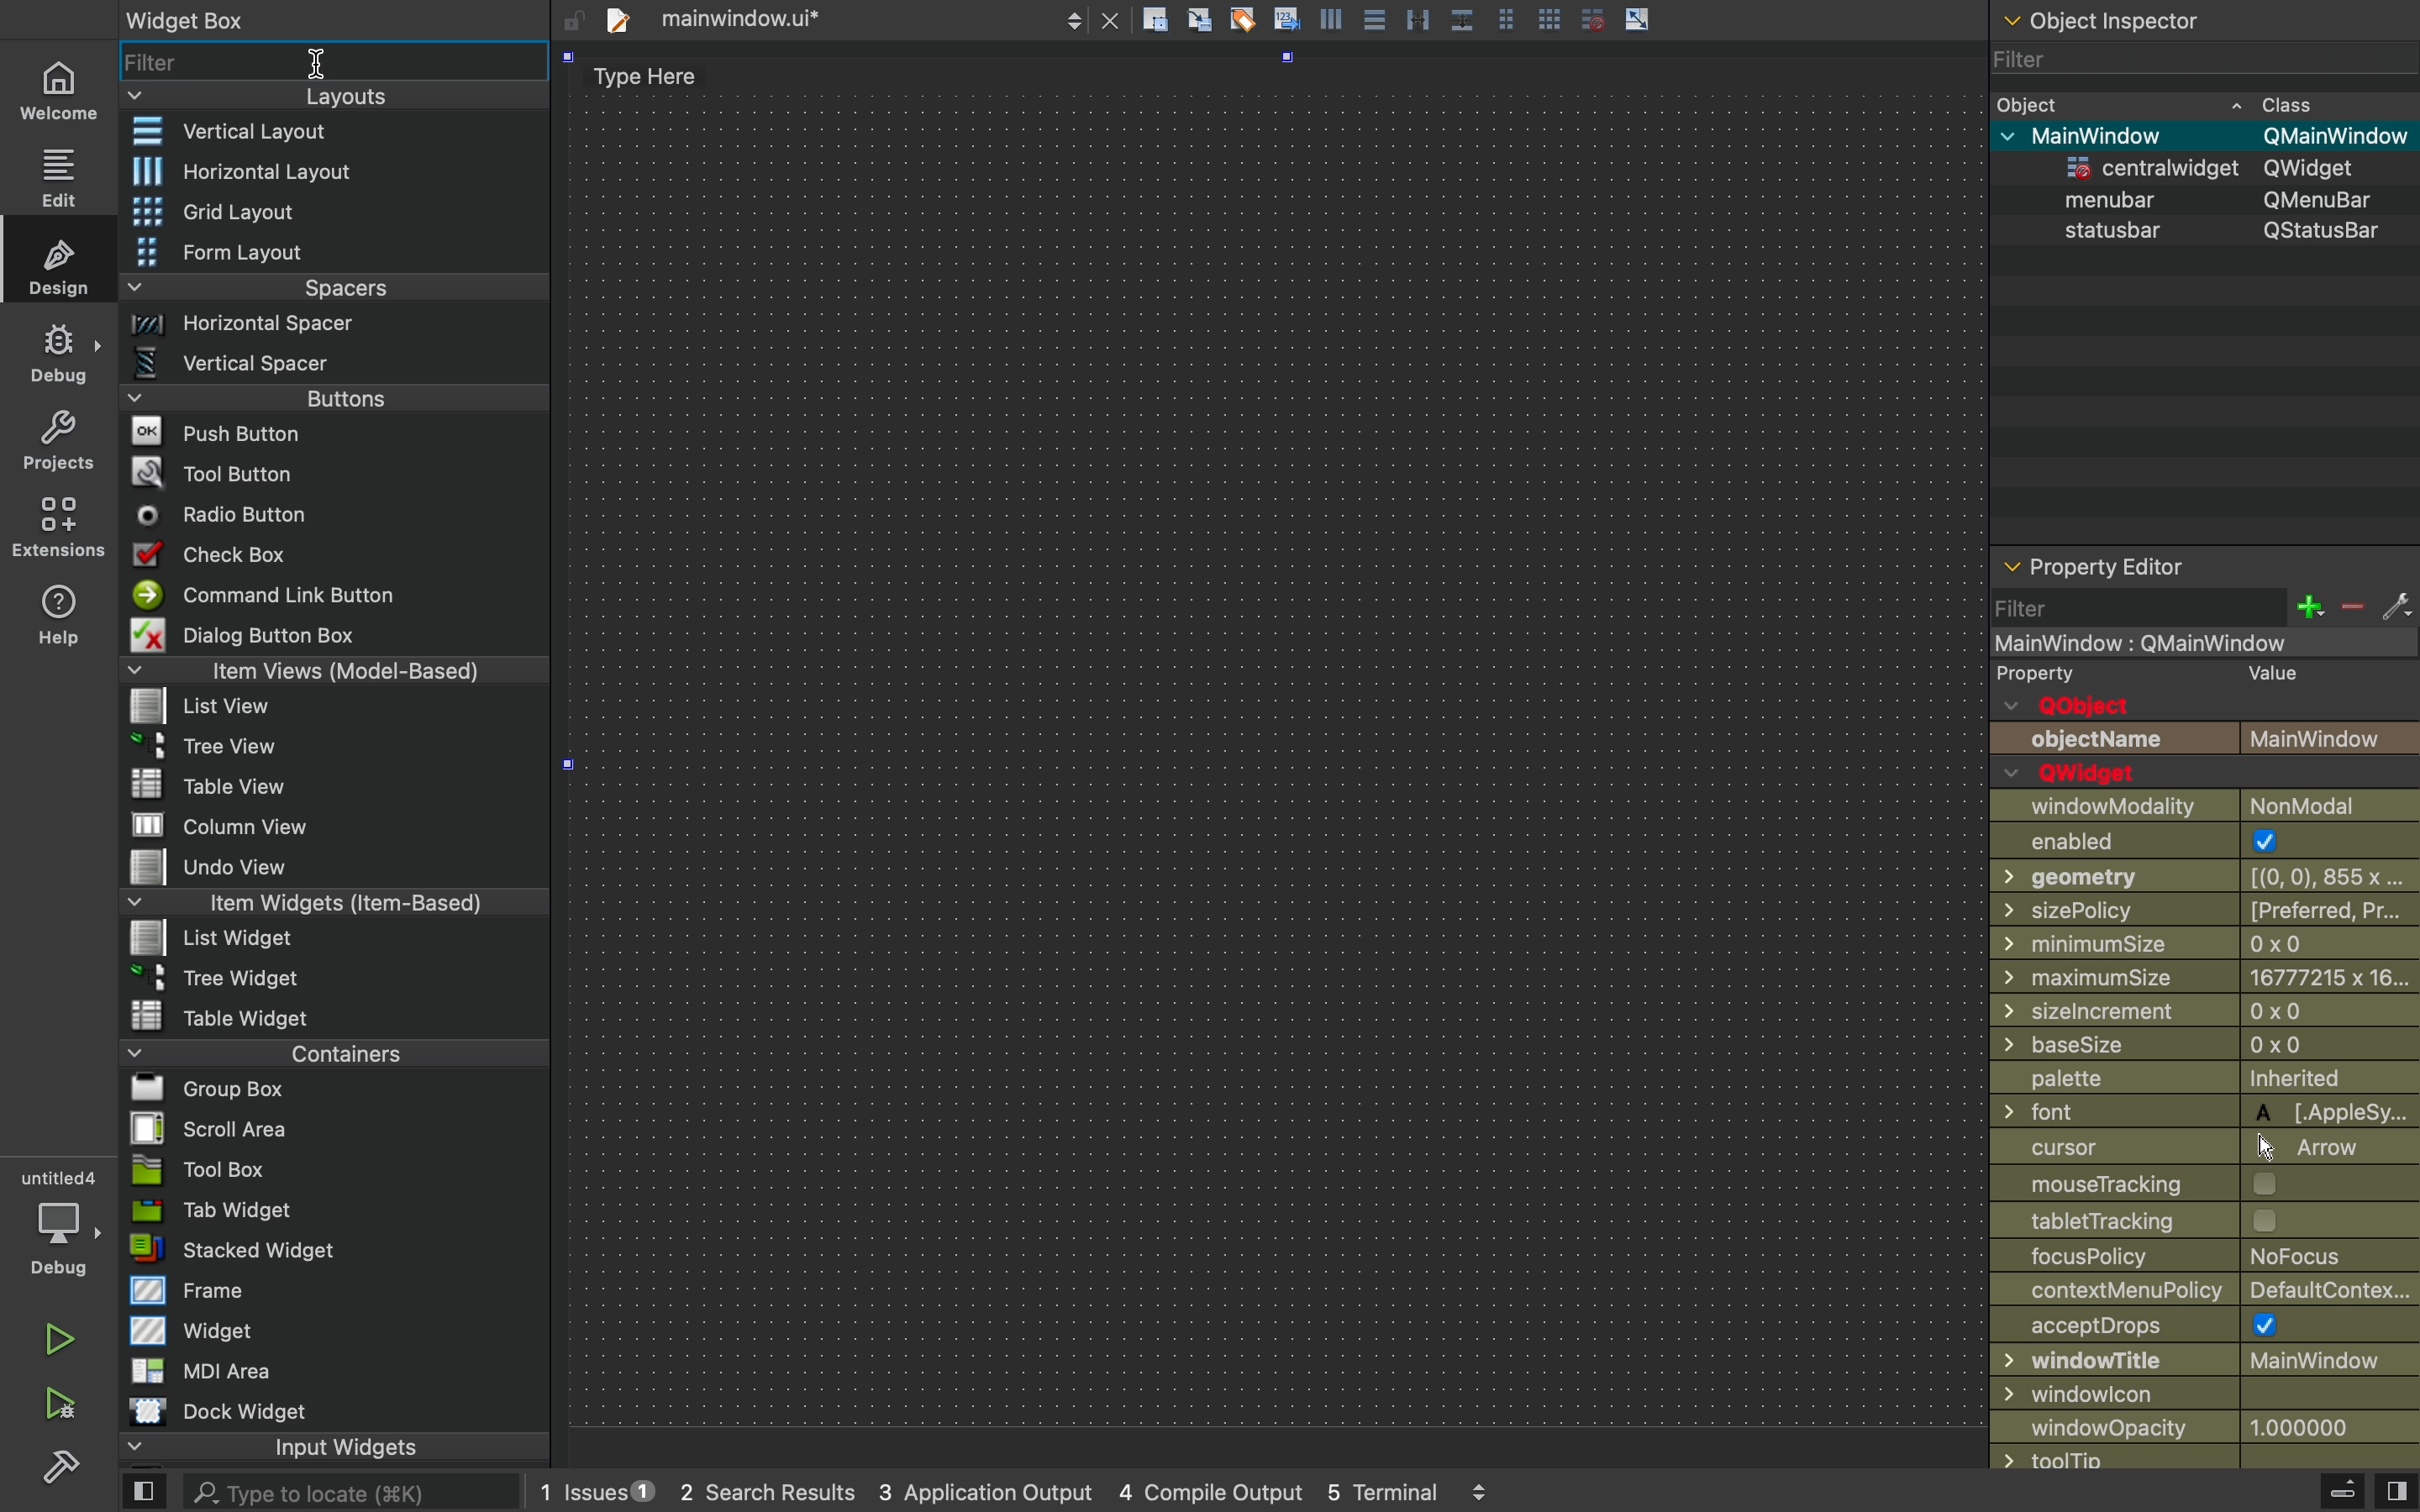 The width and height of the screenshot is (2420, 1512). I want to click on tool button, so click(336, 474).